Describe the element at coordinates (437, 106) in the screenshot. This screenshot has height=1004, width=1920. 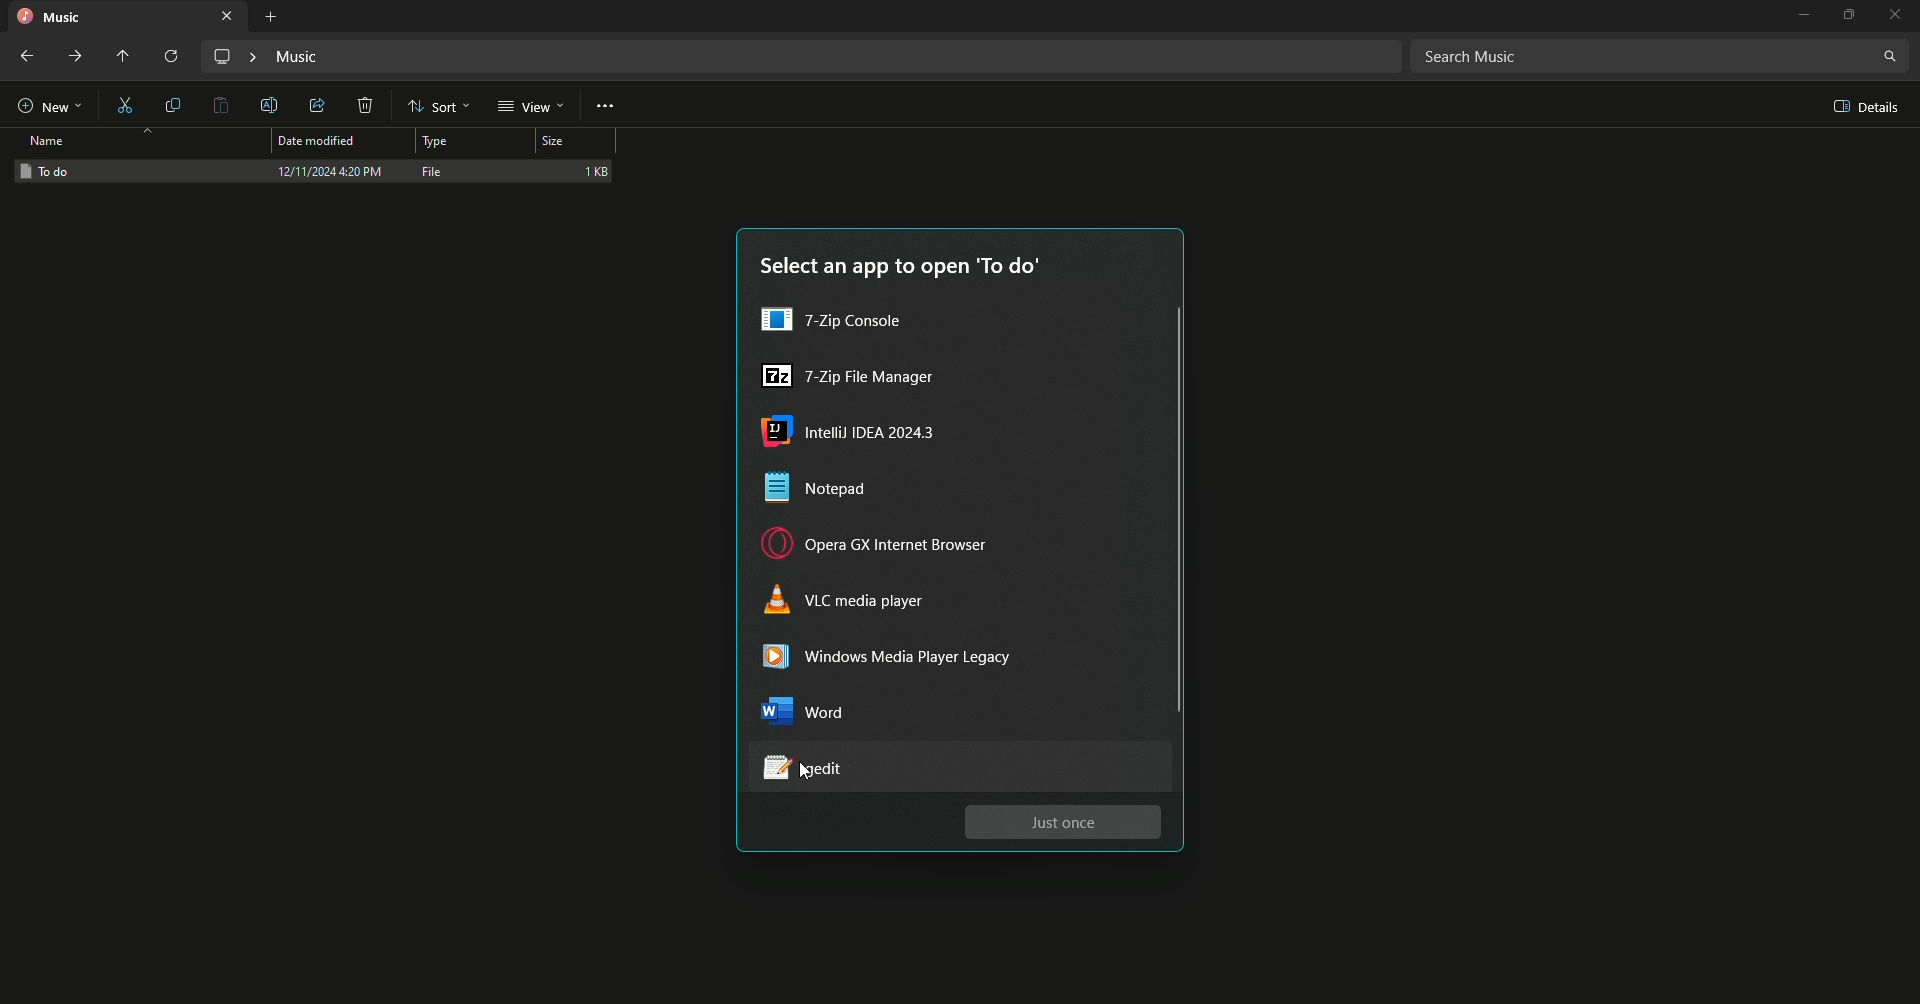
I see `Sort` at that location.